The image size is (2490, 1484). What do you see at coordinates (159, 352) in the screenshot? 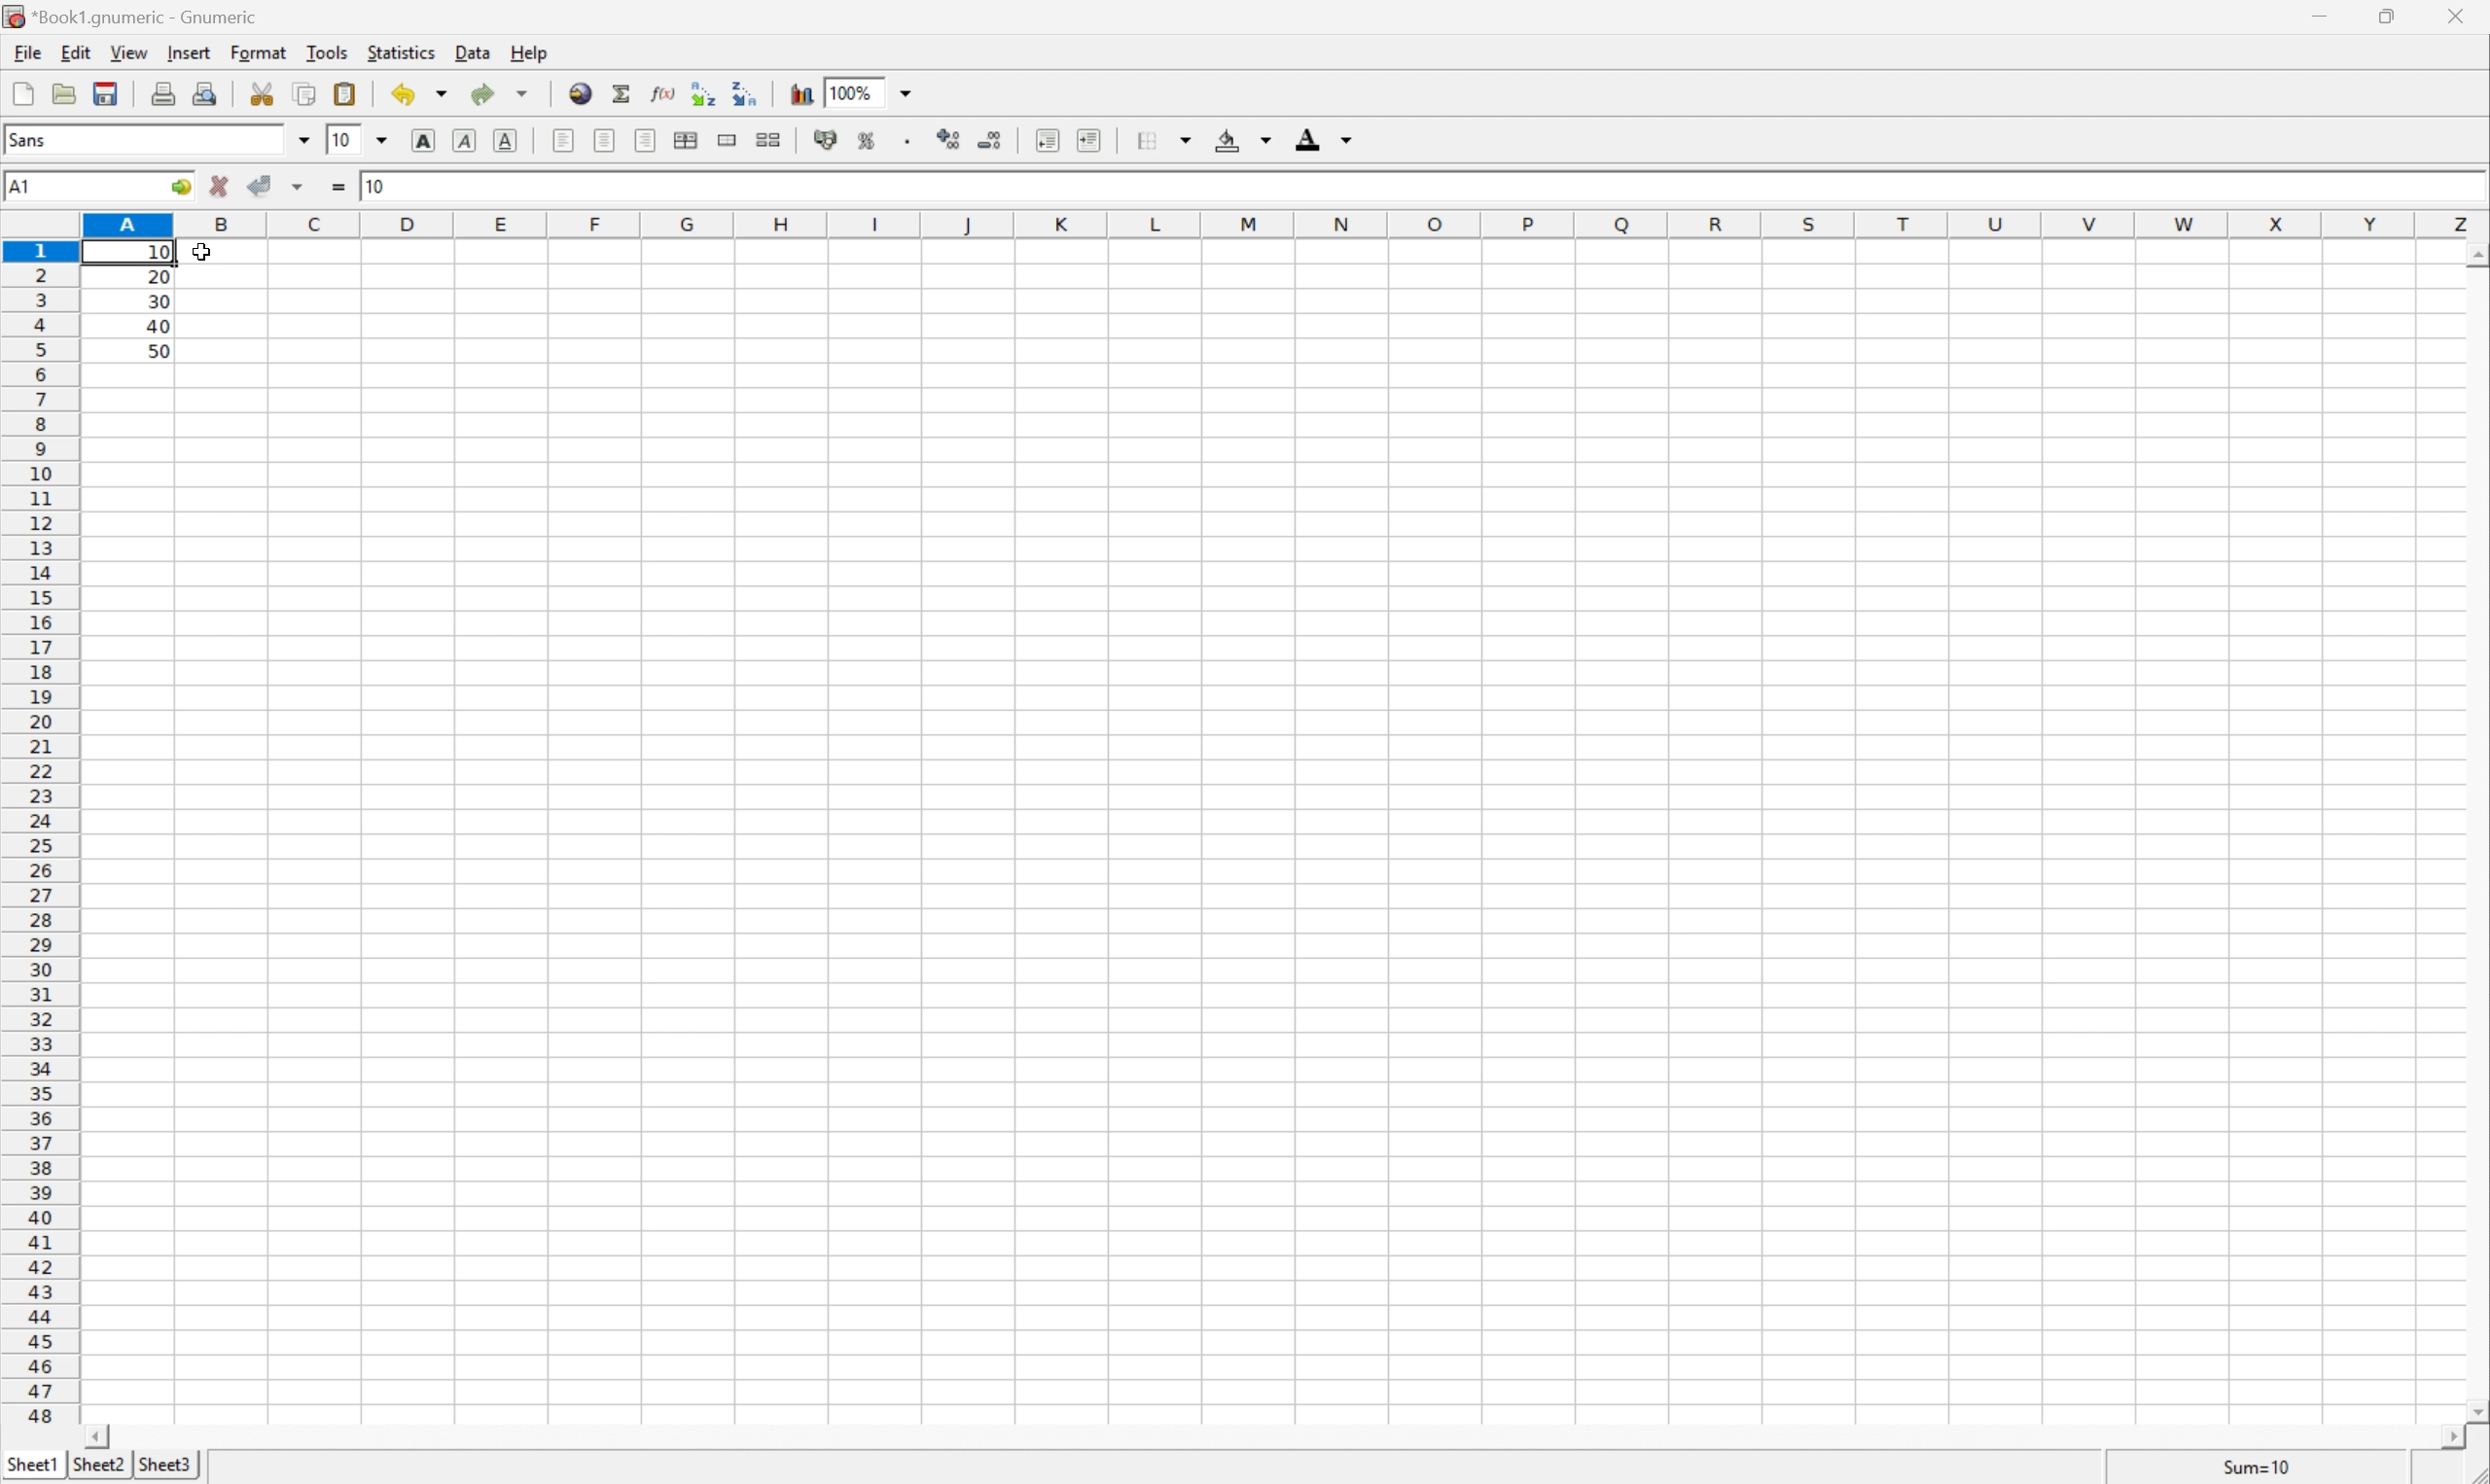
I see `50` at bounding box center [159, 352].